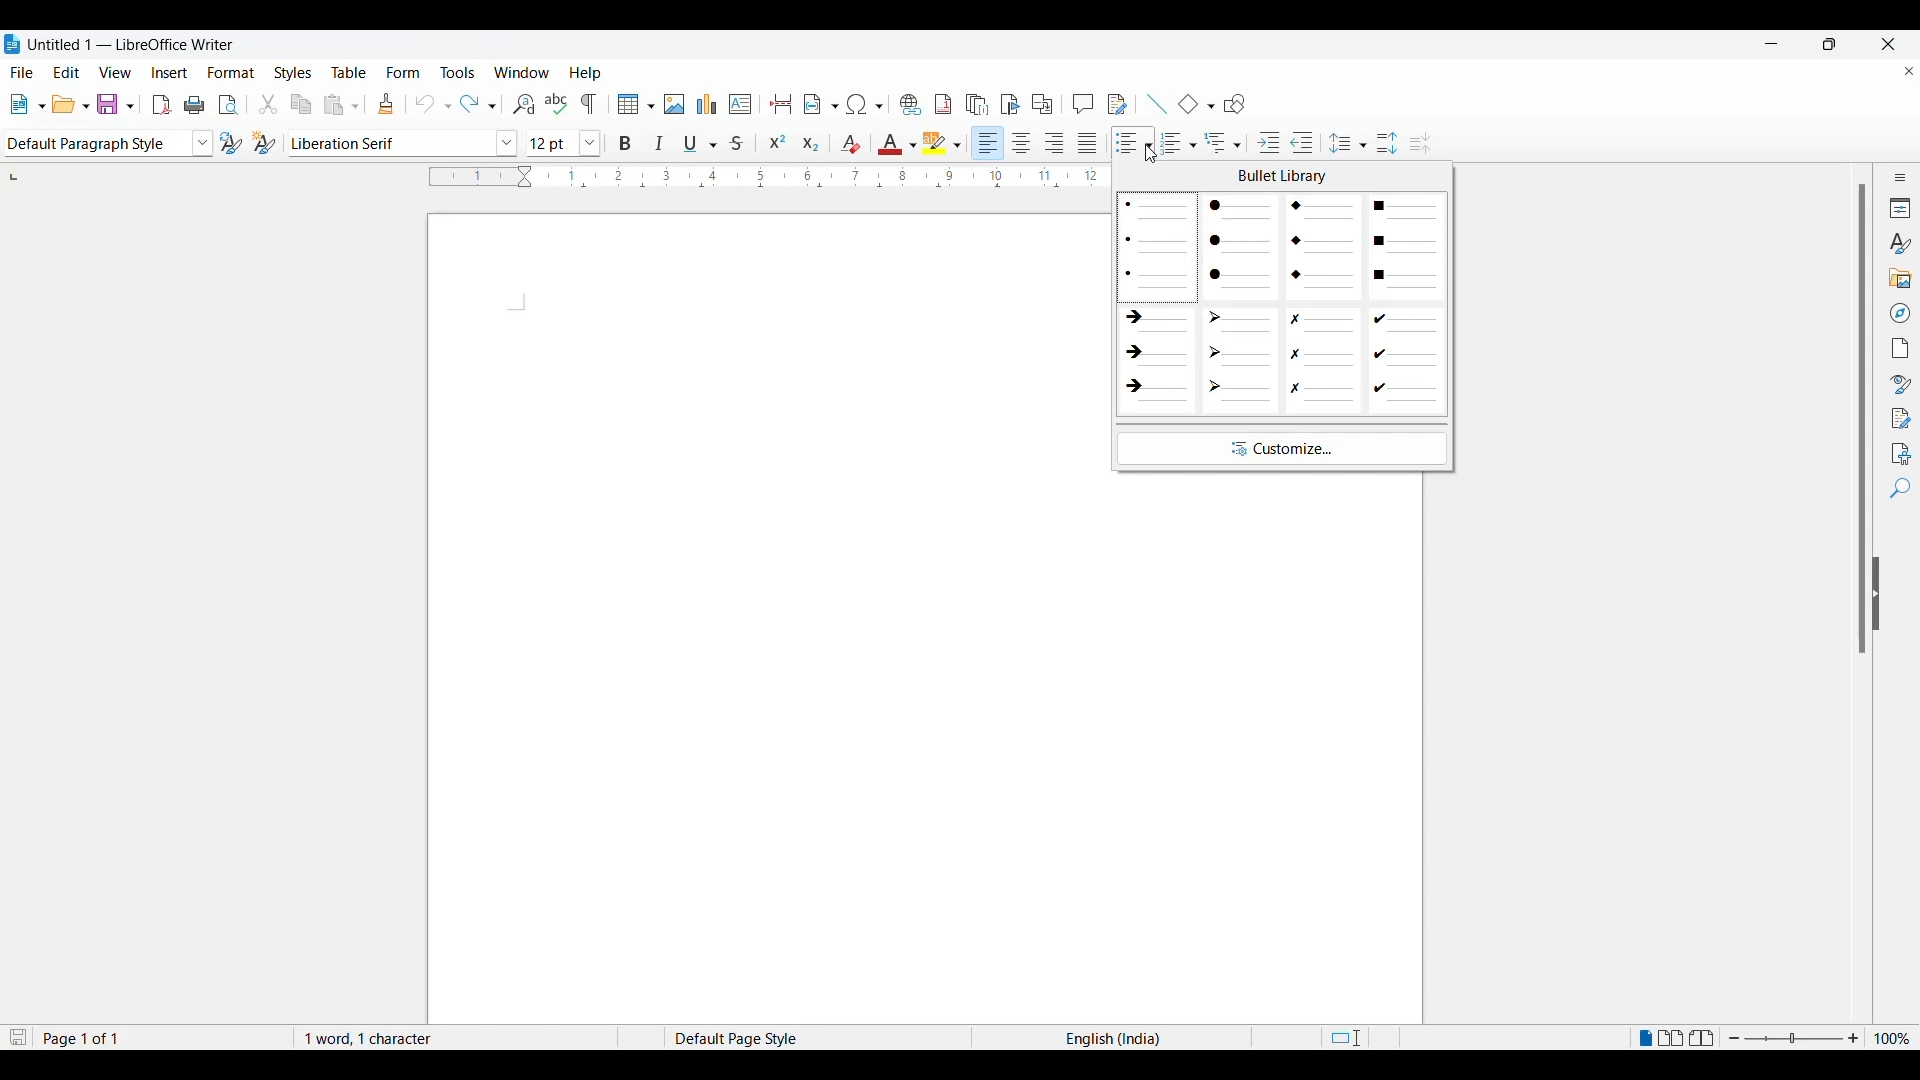 This screenshot has width=1920, height=1080. What do you see at coordinates (1195, 103) in the screenshot?
I see `add basic shapes` at bounding box center [1195, 103].